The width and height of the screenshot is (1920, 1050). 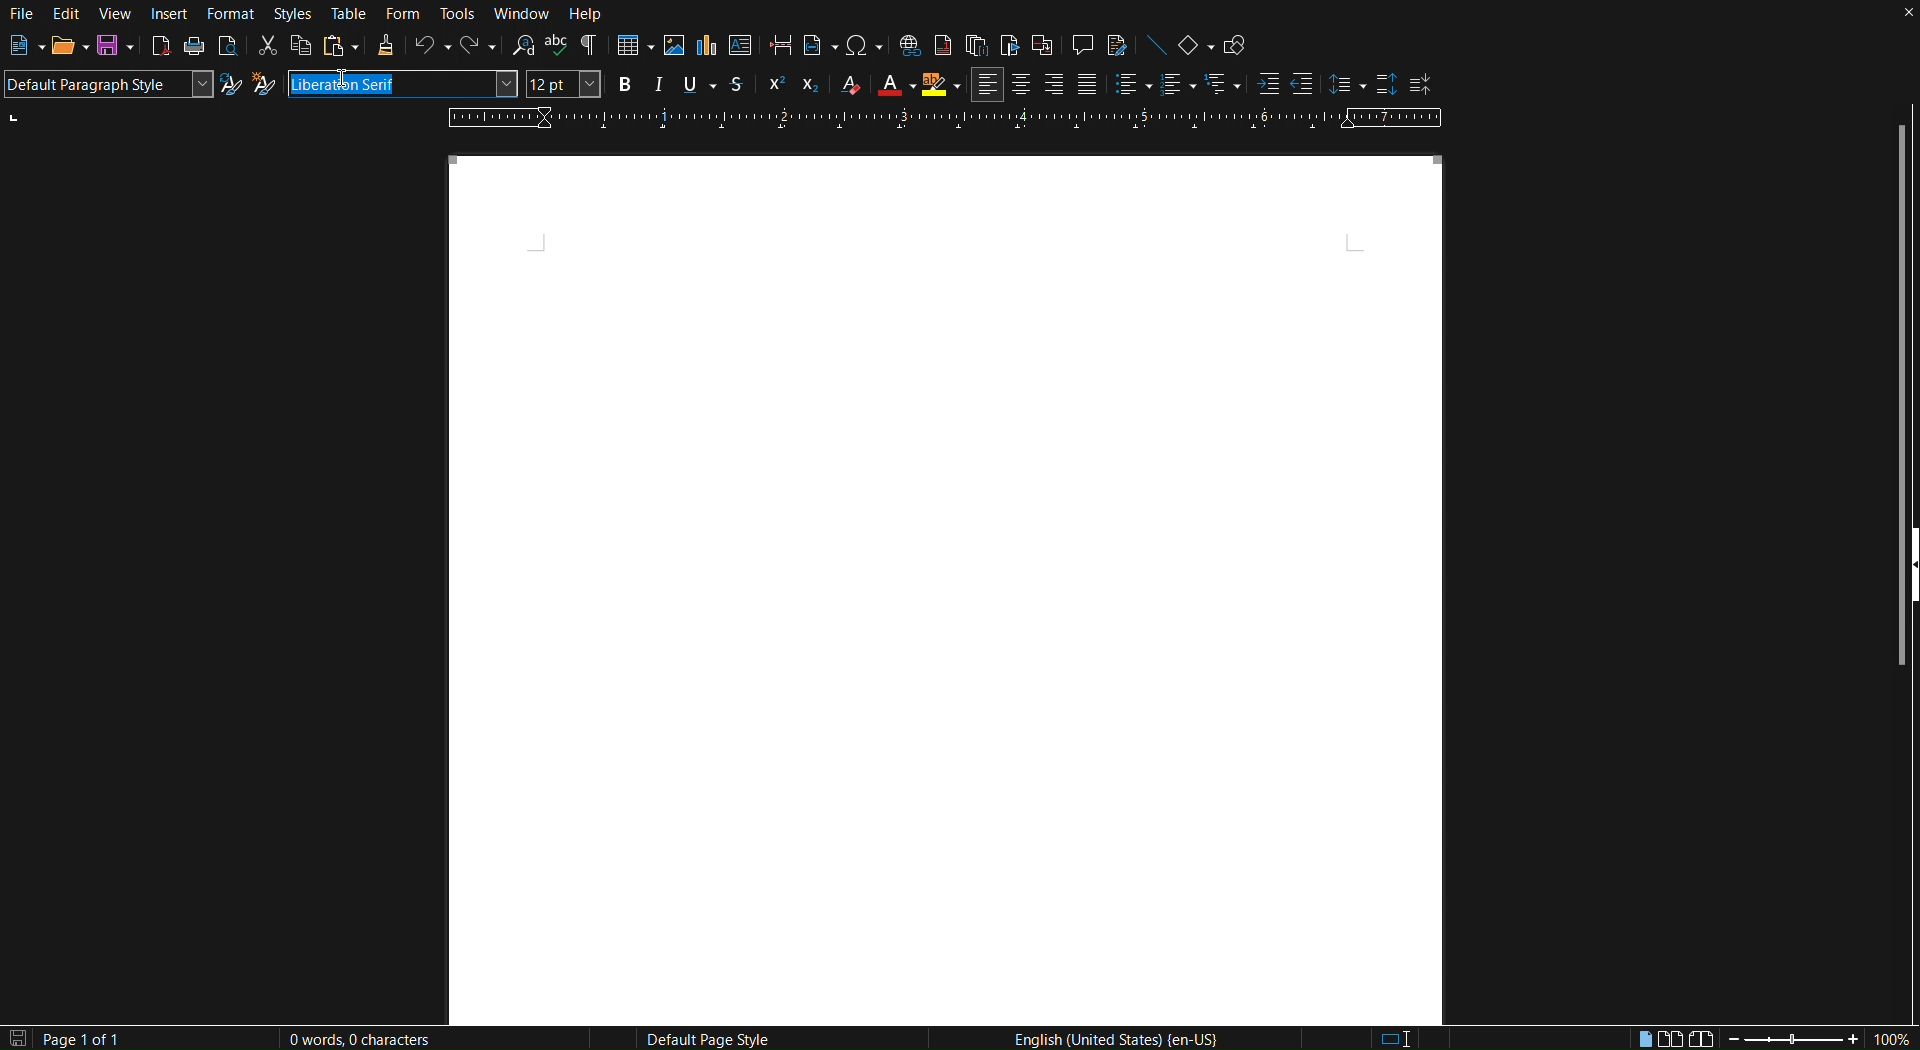 What do you see at coordinates (115, 14) in the screenshot?
I see `View` at bounding box center [115, 14].